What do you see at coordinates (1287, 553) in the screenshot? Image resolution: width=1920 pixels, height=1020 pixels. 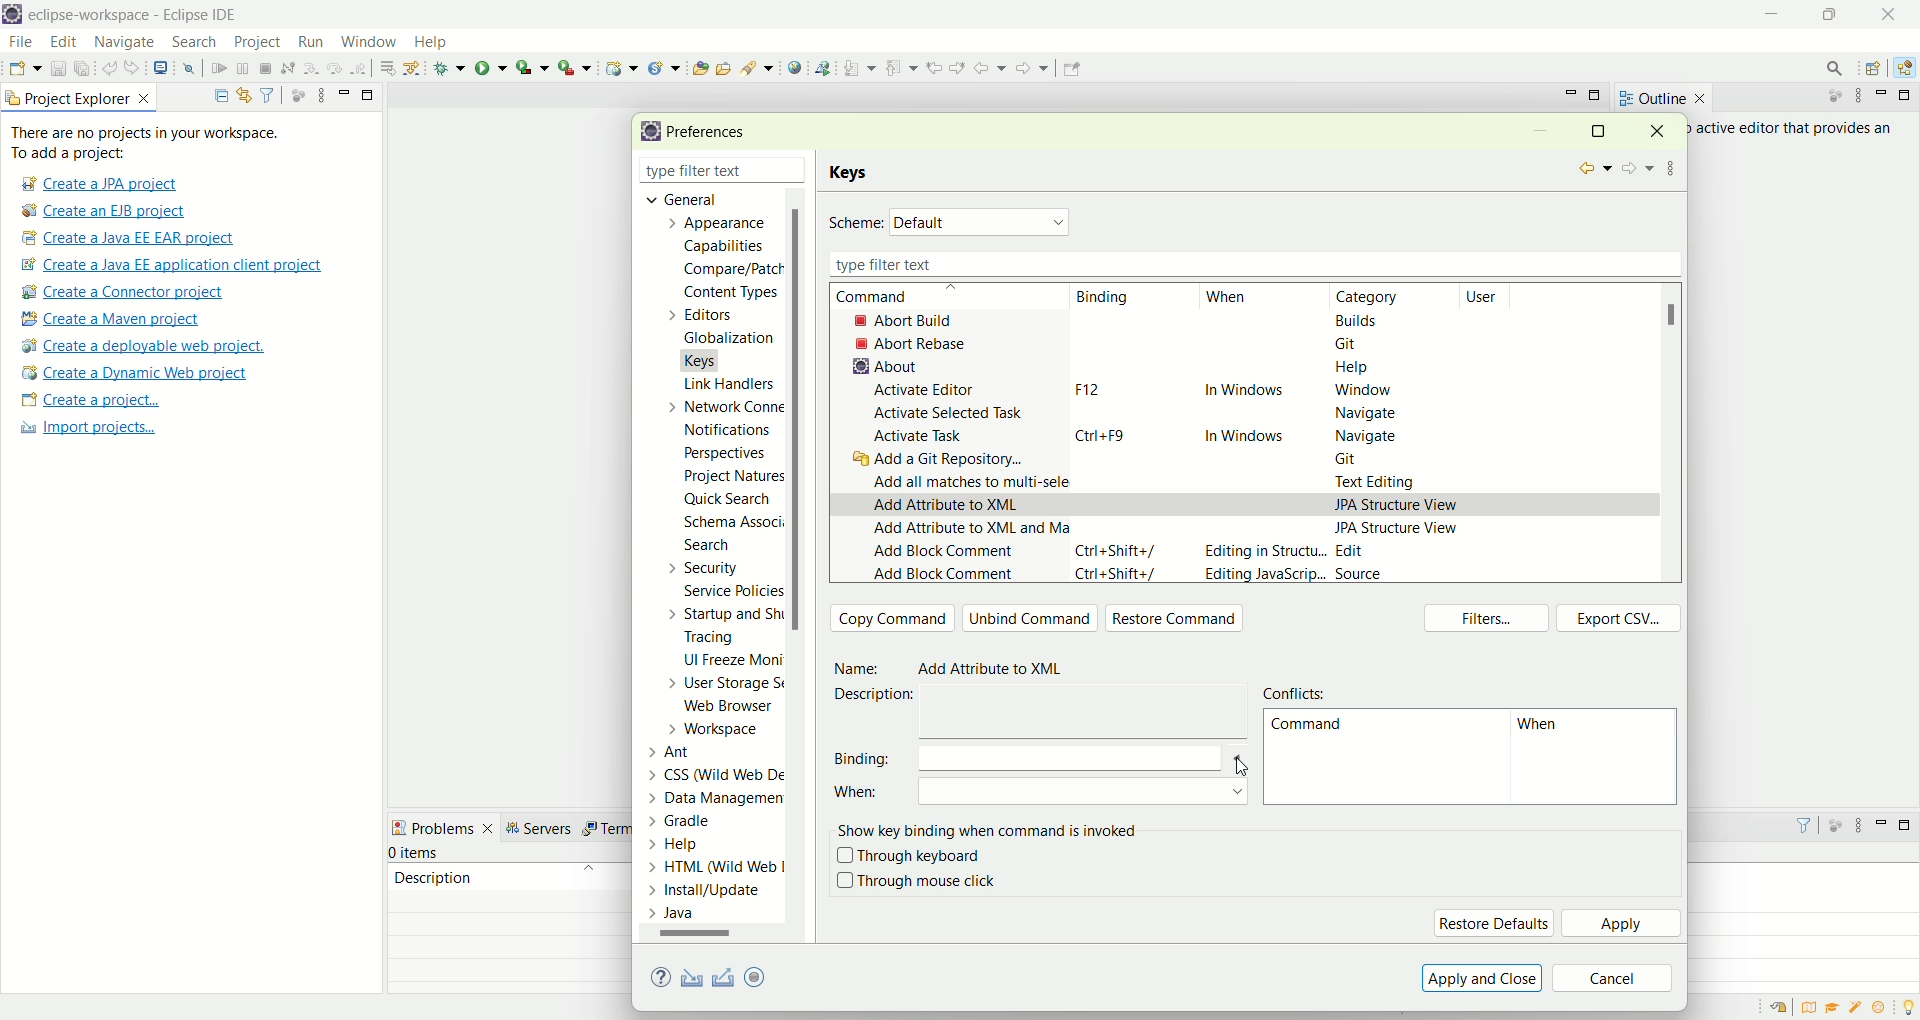 I see `editing in structure...Edit` at bounding box center [1287, 553].